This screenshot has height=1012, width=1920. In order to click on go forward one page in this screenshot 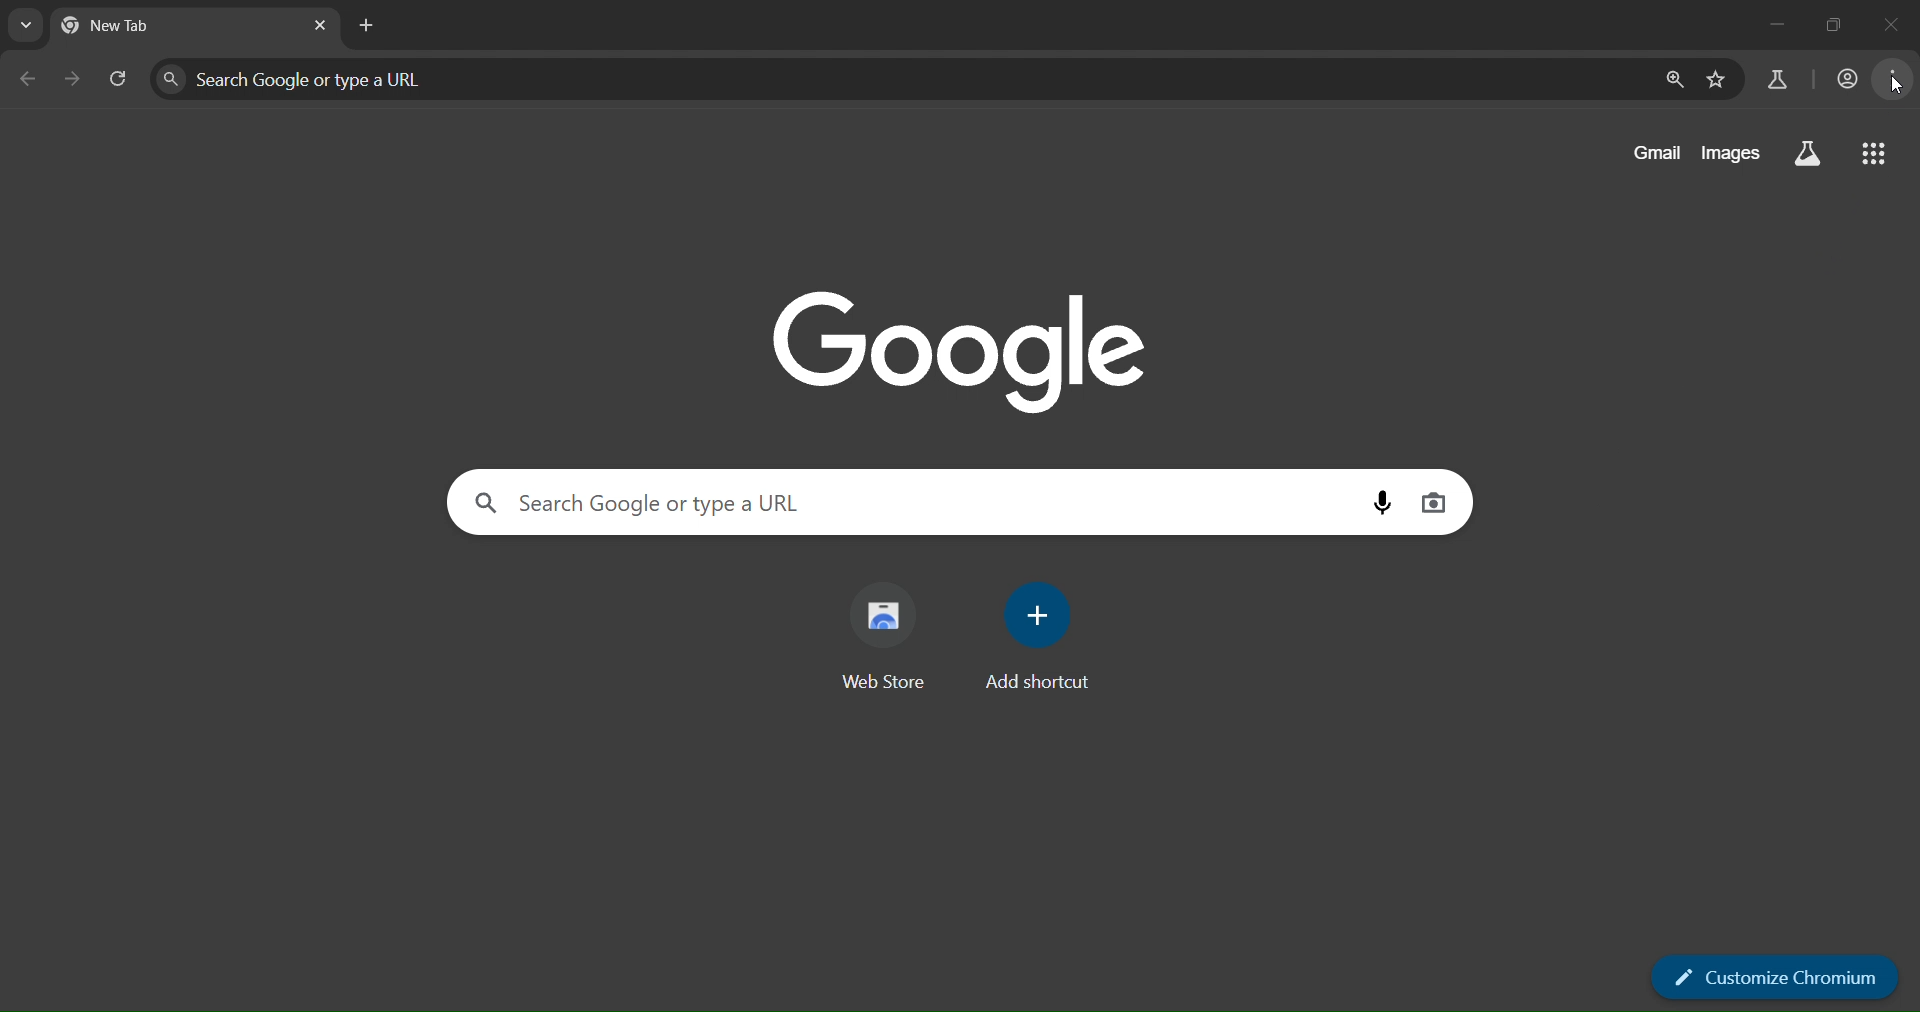, I will do `click(76, 80)`.